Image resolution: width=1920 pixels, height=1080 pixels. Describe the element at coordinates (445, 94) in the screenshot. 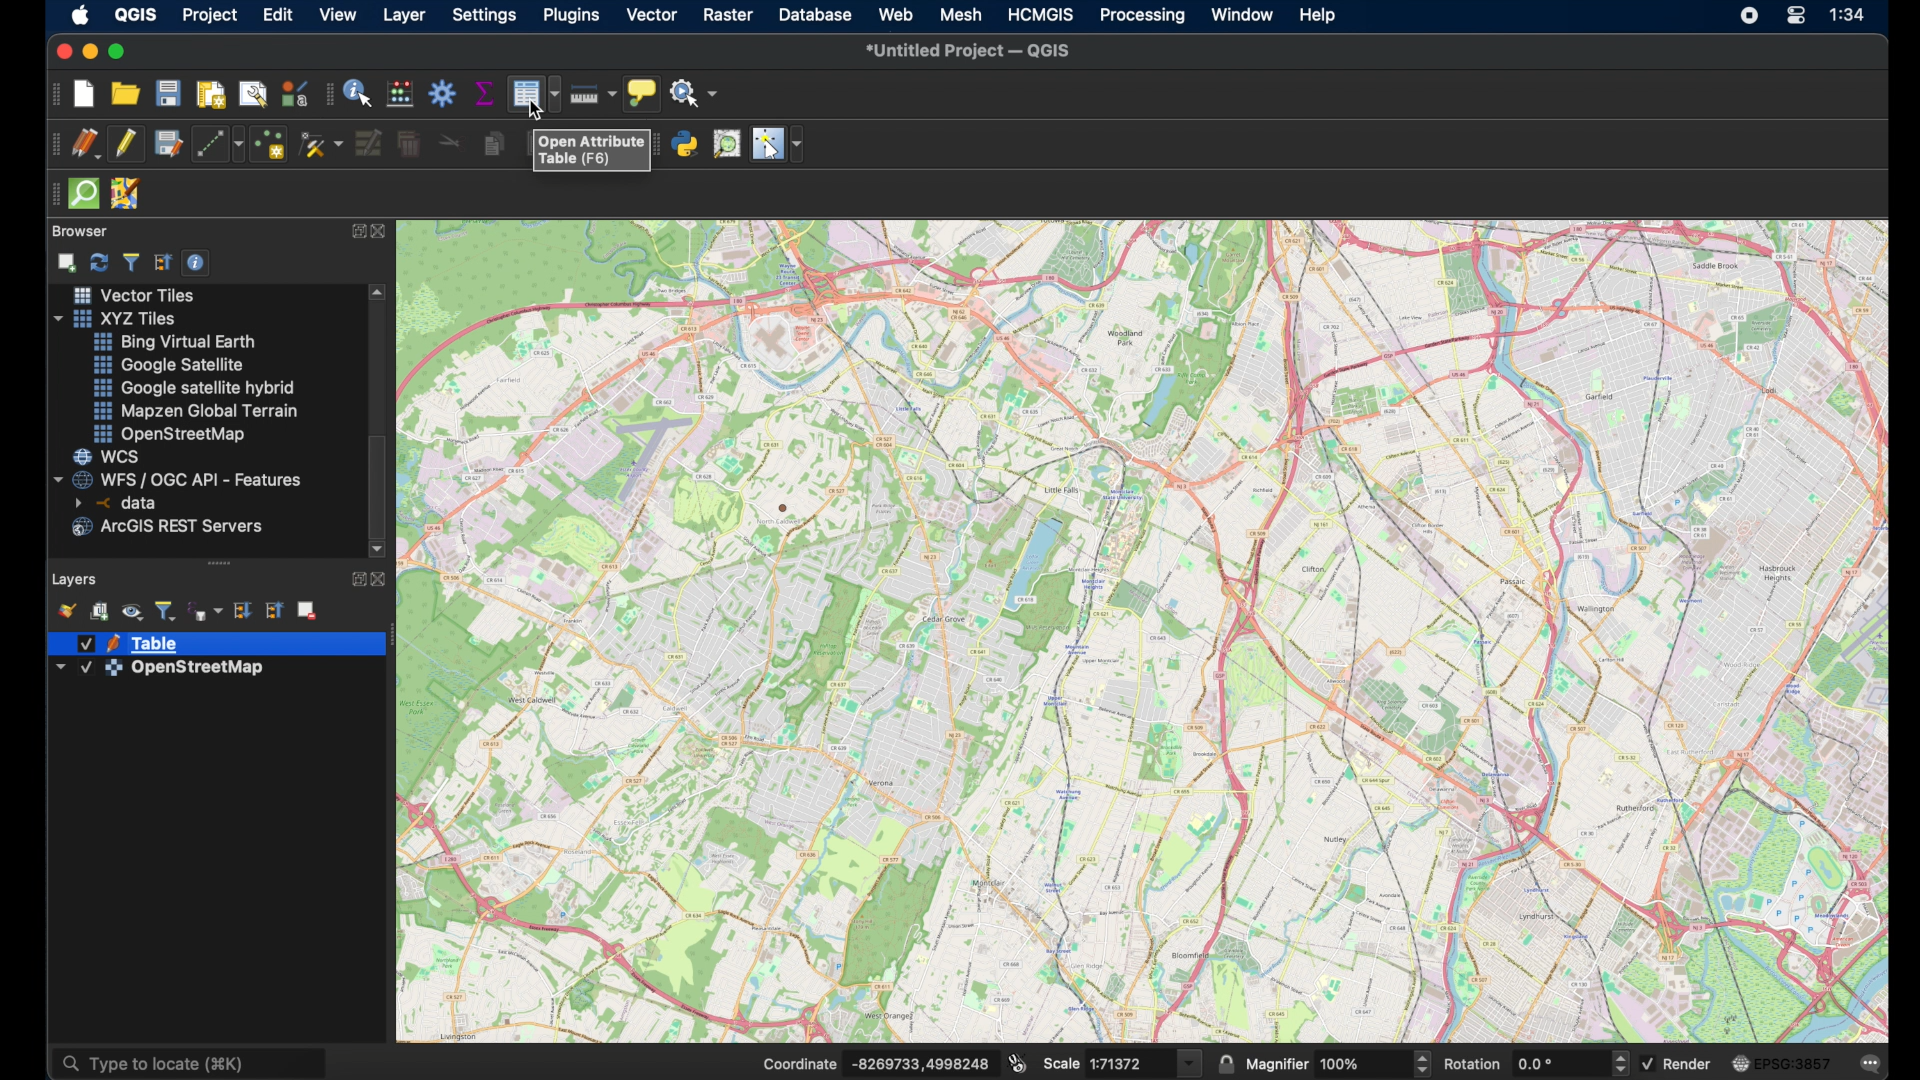

I see `toolbox` at that location.